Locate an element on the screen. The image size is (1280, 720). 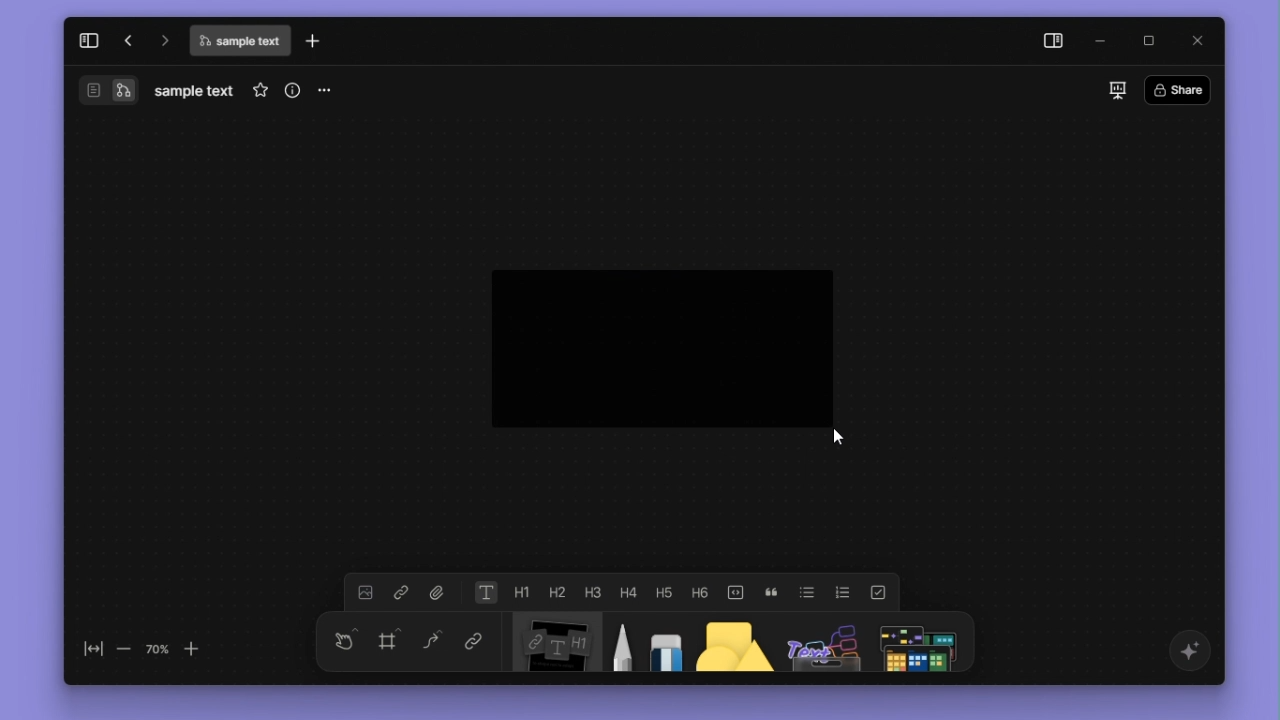
more info is located at coordinates (289, 90).